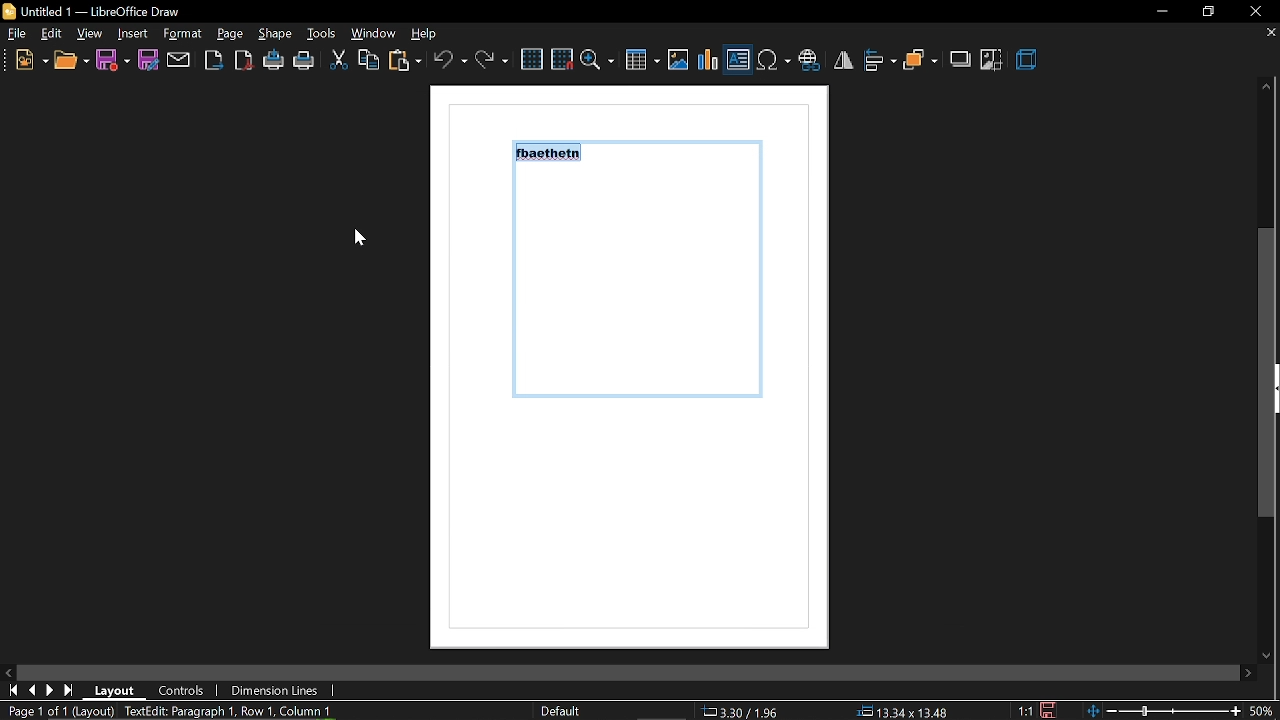 The width and height of the screenshot is (1280, 720). What do you see at coordinates (276, 33) in the screenshot?
I see `page` at bounding box center [276, 33].